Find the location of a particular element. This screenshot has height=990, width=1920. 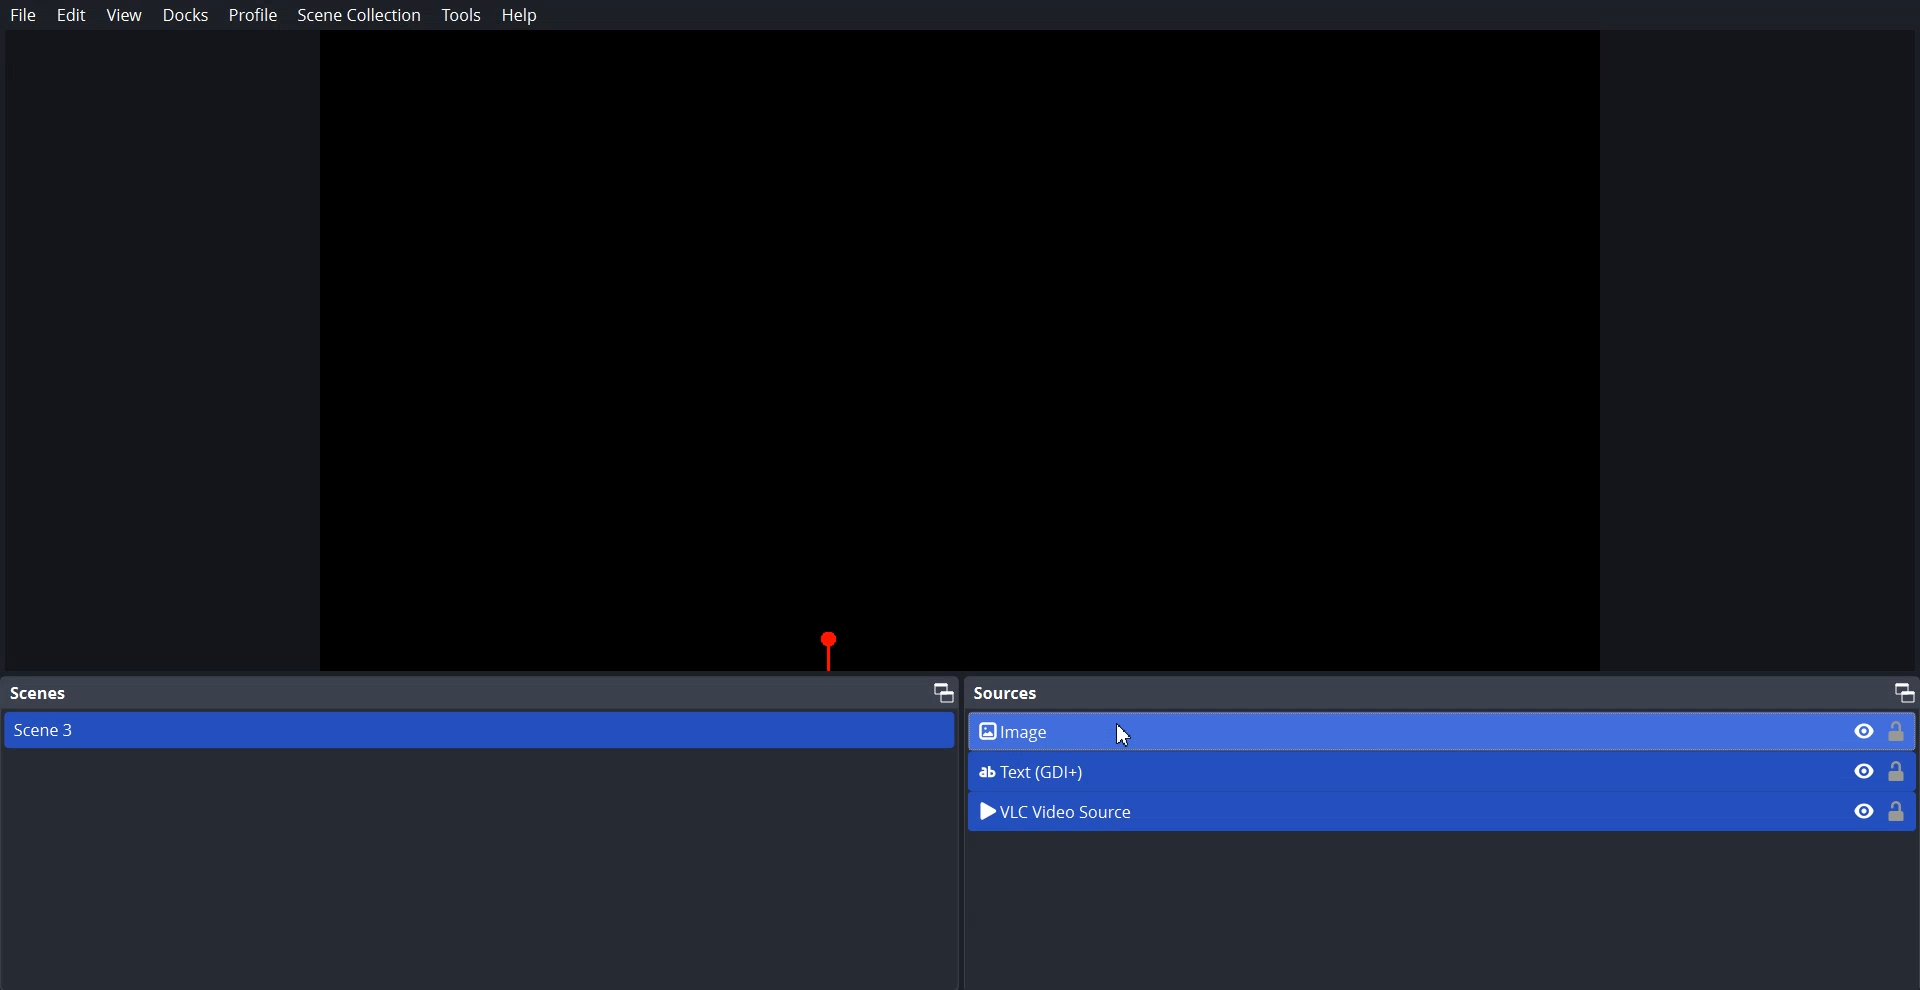

VLC Video Source is located at coordinates (1397, 809).